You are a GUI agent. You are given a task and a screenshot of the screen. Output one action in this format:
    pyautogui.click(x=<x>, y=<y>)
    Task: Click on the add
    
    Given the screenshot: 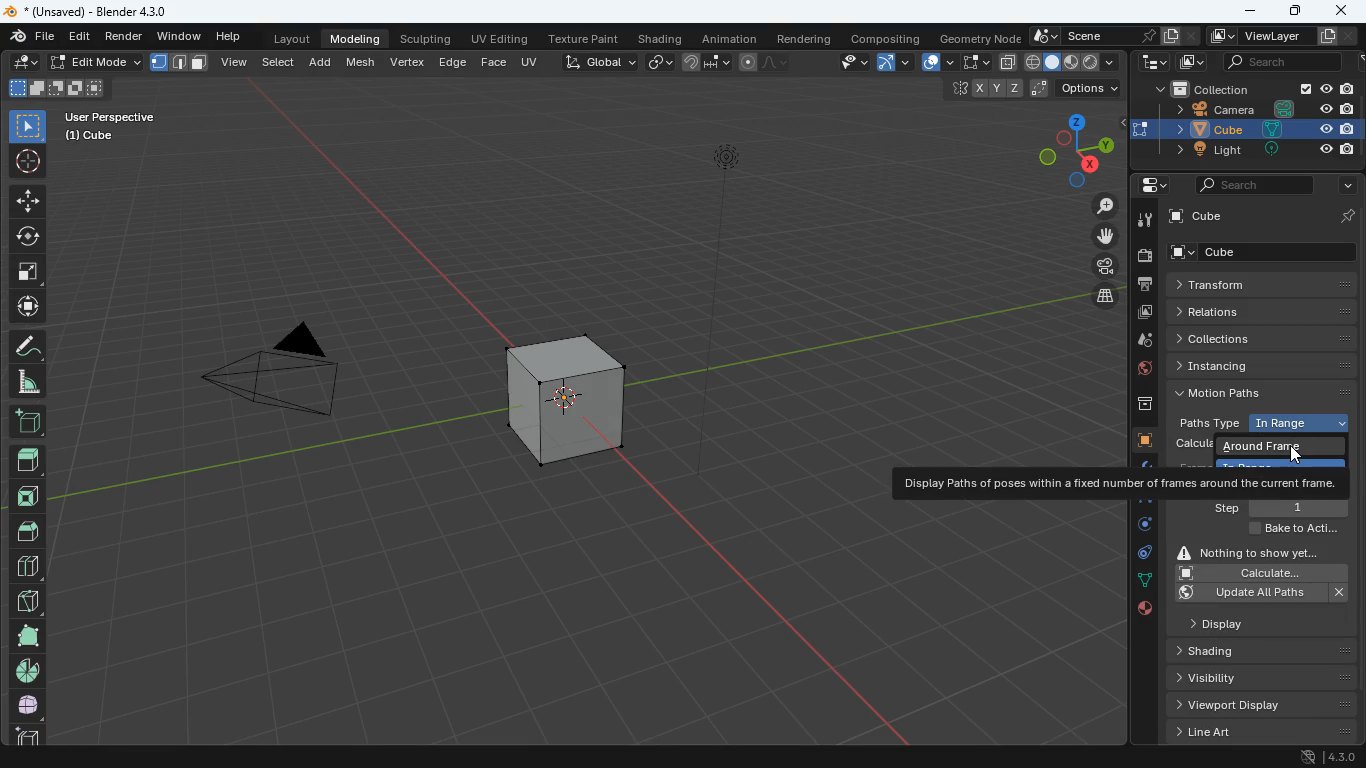 What is the action you would take?
    pyautogui.click(x=323, y=60)
    